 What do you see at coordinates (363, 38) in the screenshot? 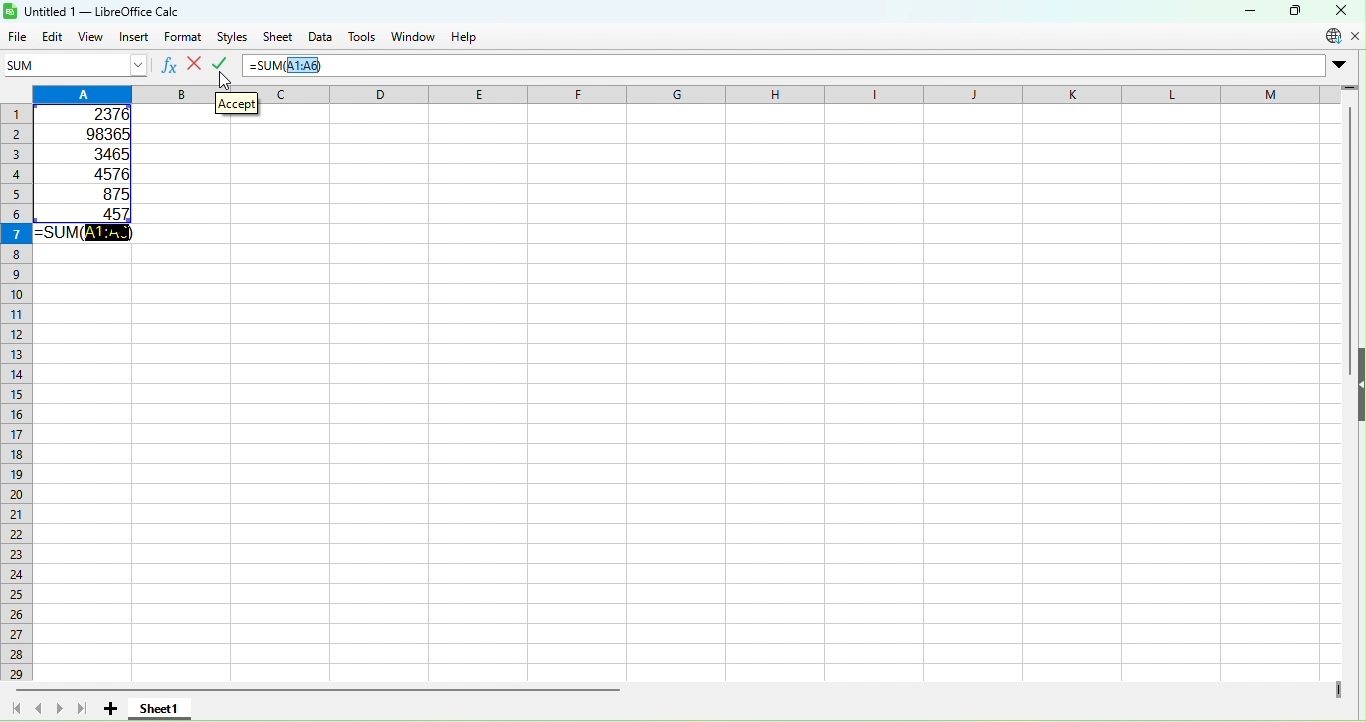
I see `Tools` at bounding box center [363, 38].